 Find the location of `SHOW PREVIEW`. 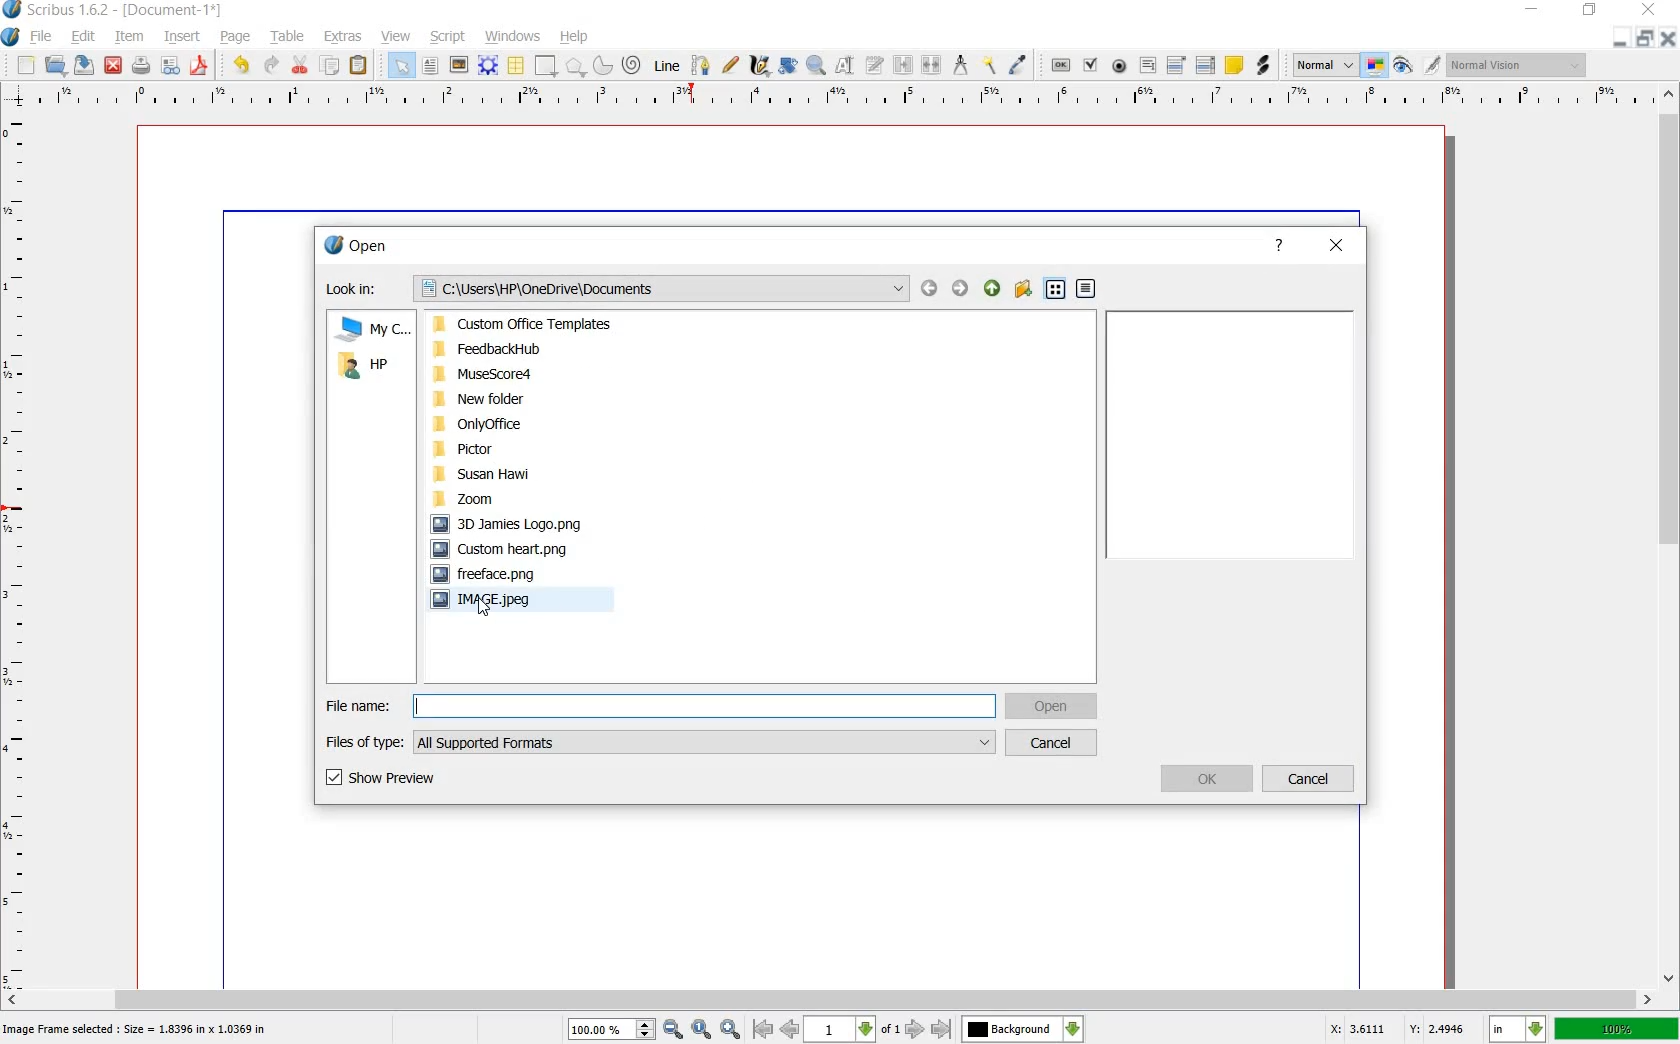

SHOW PREVIEW is located at coordinates (381, 782).